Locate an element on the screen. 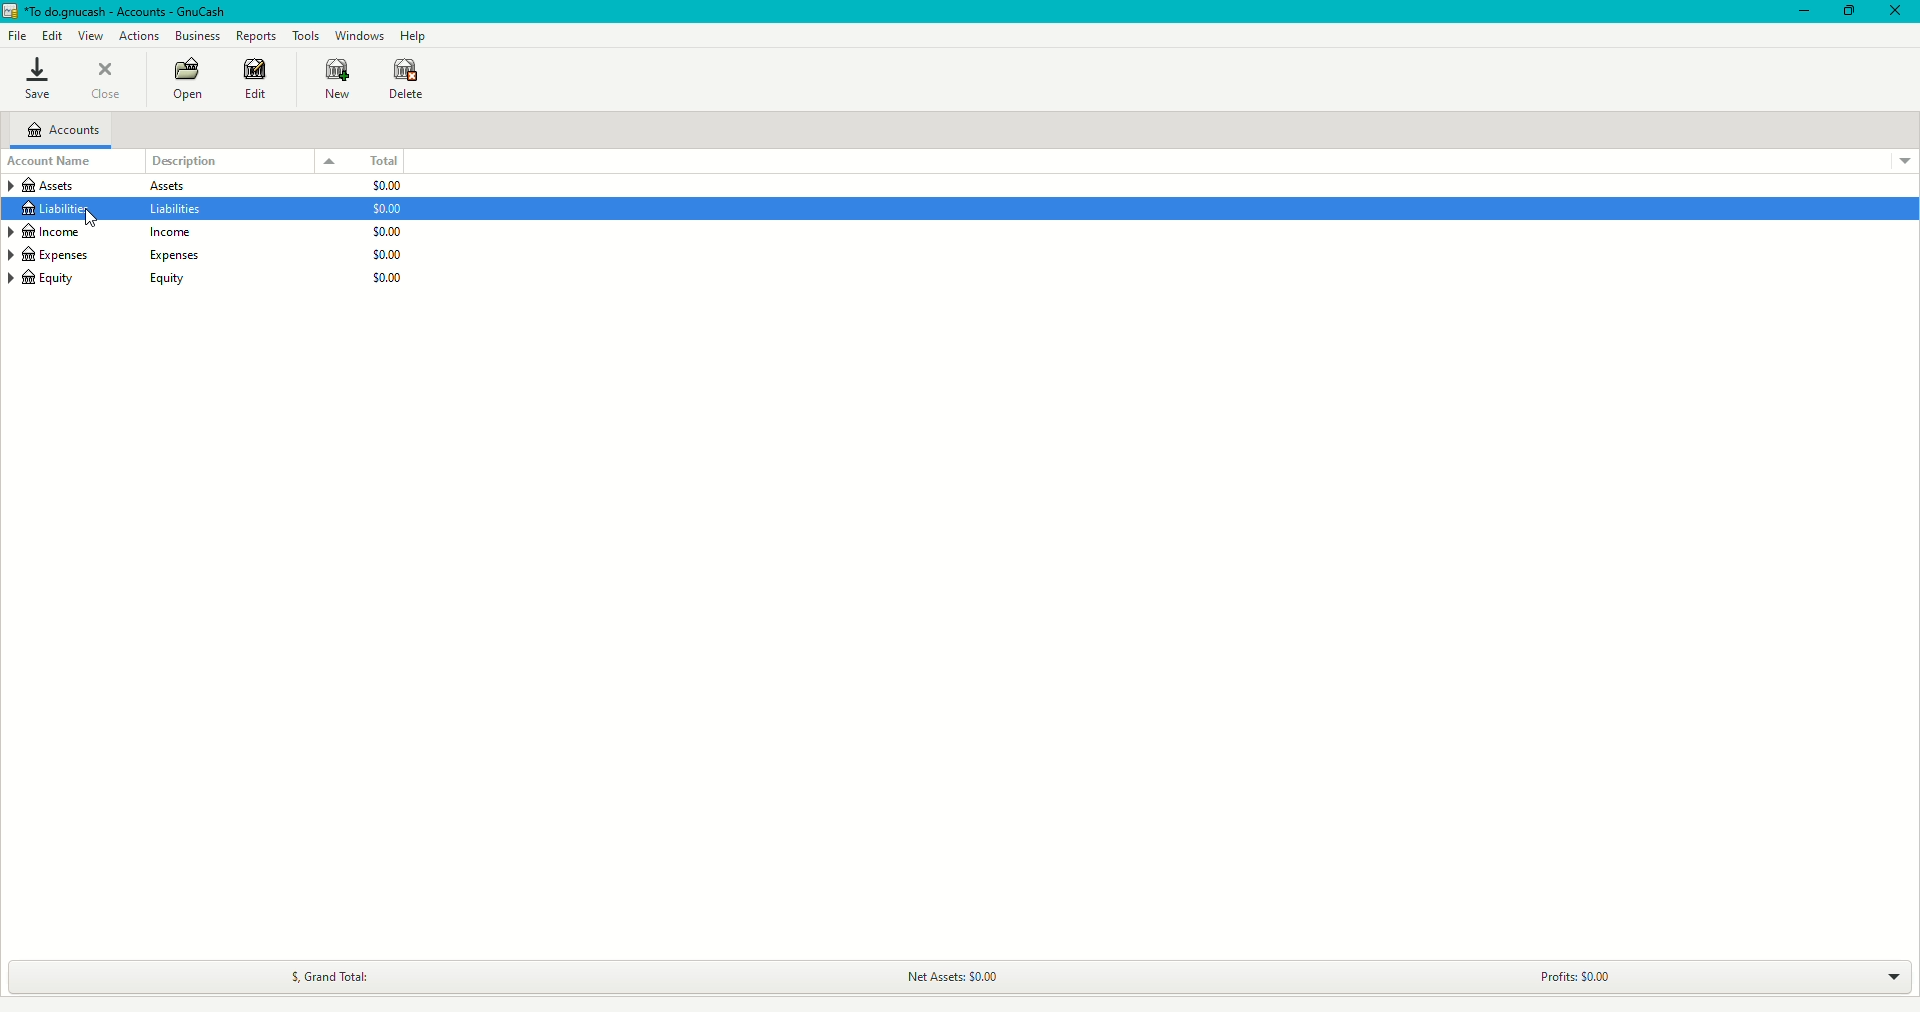  Drop down is located at coordinates (1893, 976).